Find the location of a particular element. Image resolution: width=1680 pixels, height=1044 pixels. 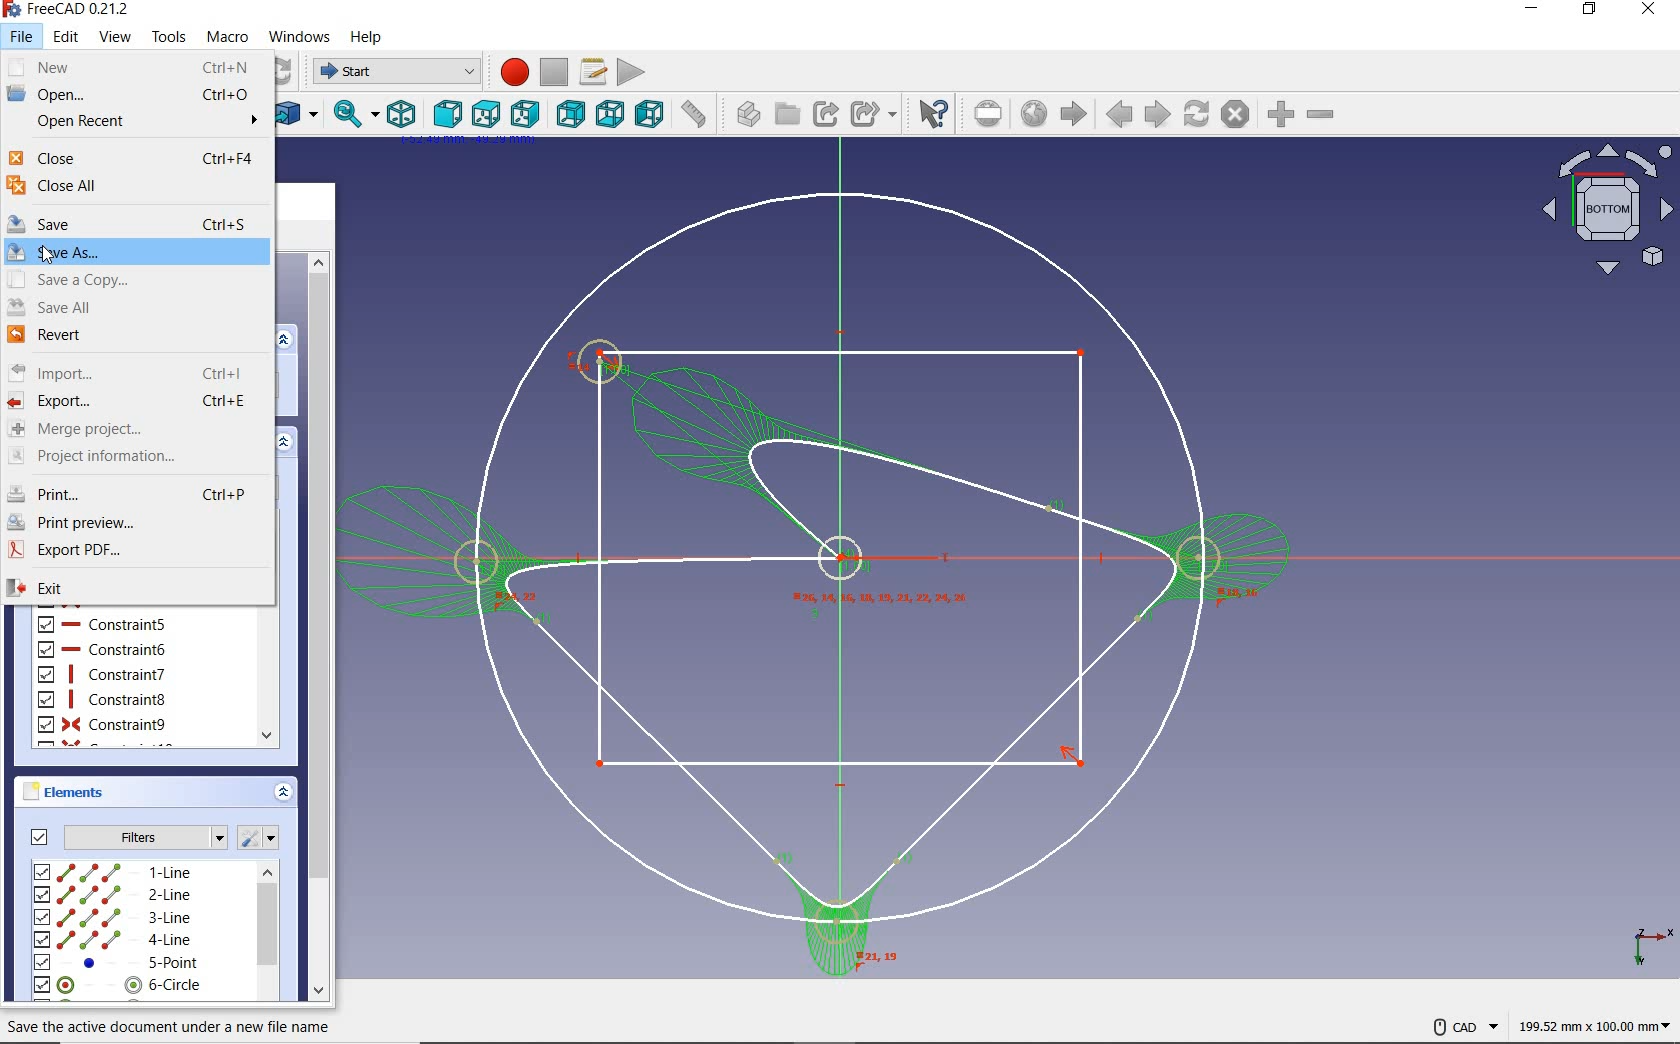

close is located at coordinates (1650, 12).